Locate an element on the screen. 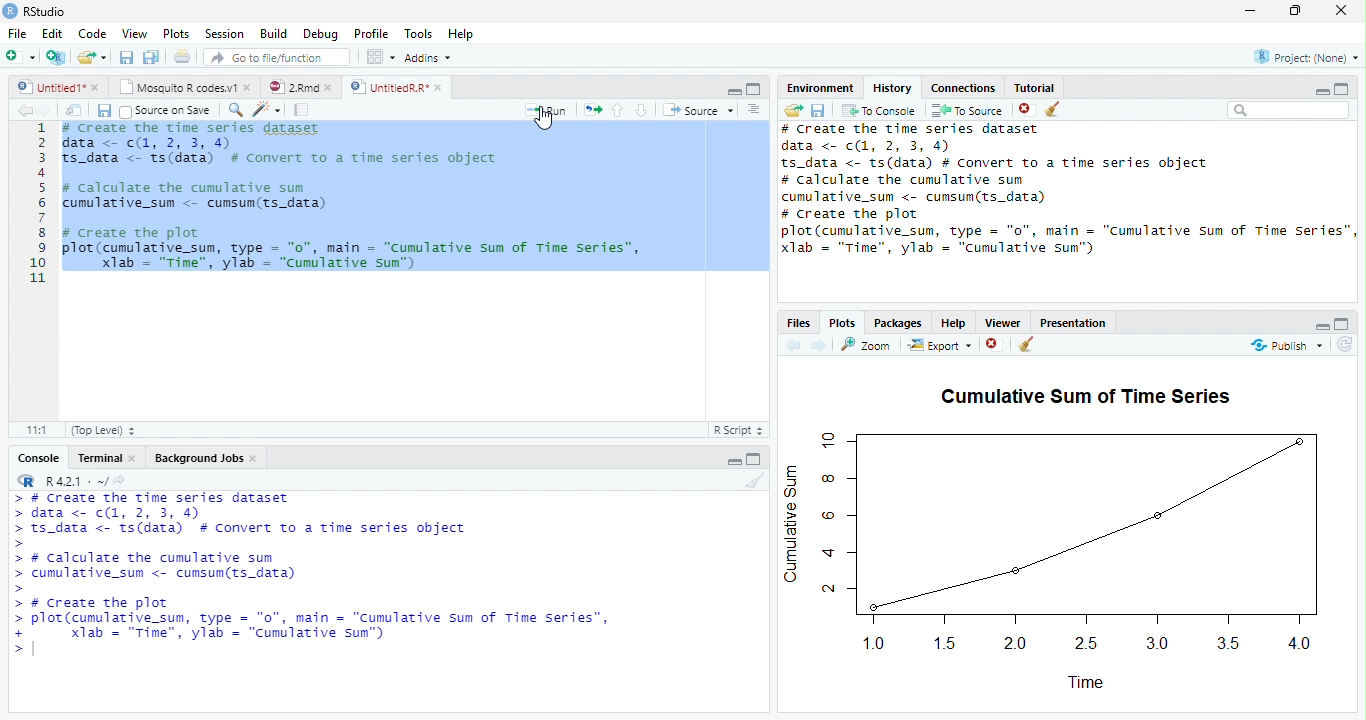  Save is located at coordinates (102, 109).